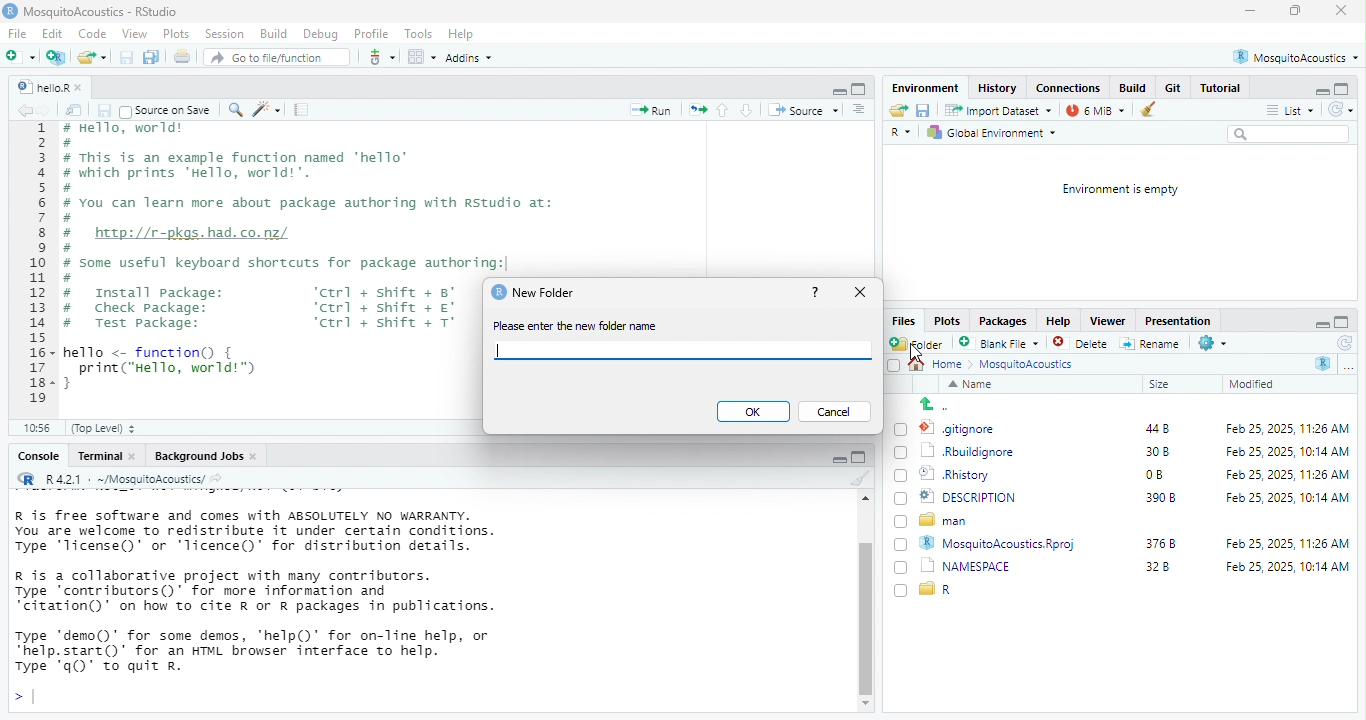 The height and width of the screenshot is (720, 1366). Describe the element at coordinates (1153, 346) in the screenshot. I see `rename` at that location.